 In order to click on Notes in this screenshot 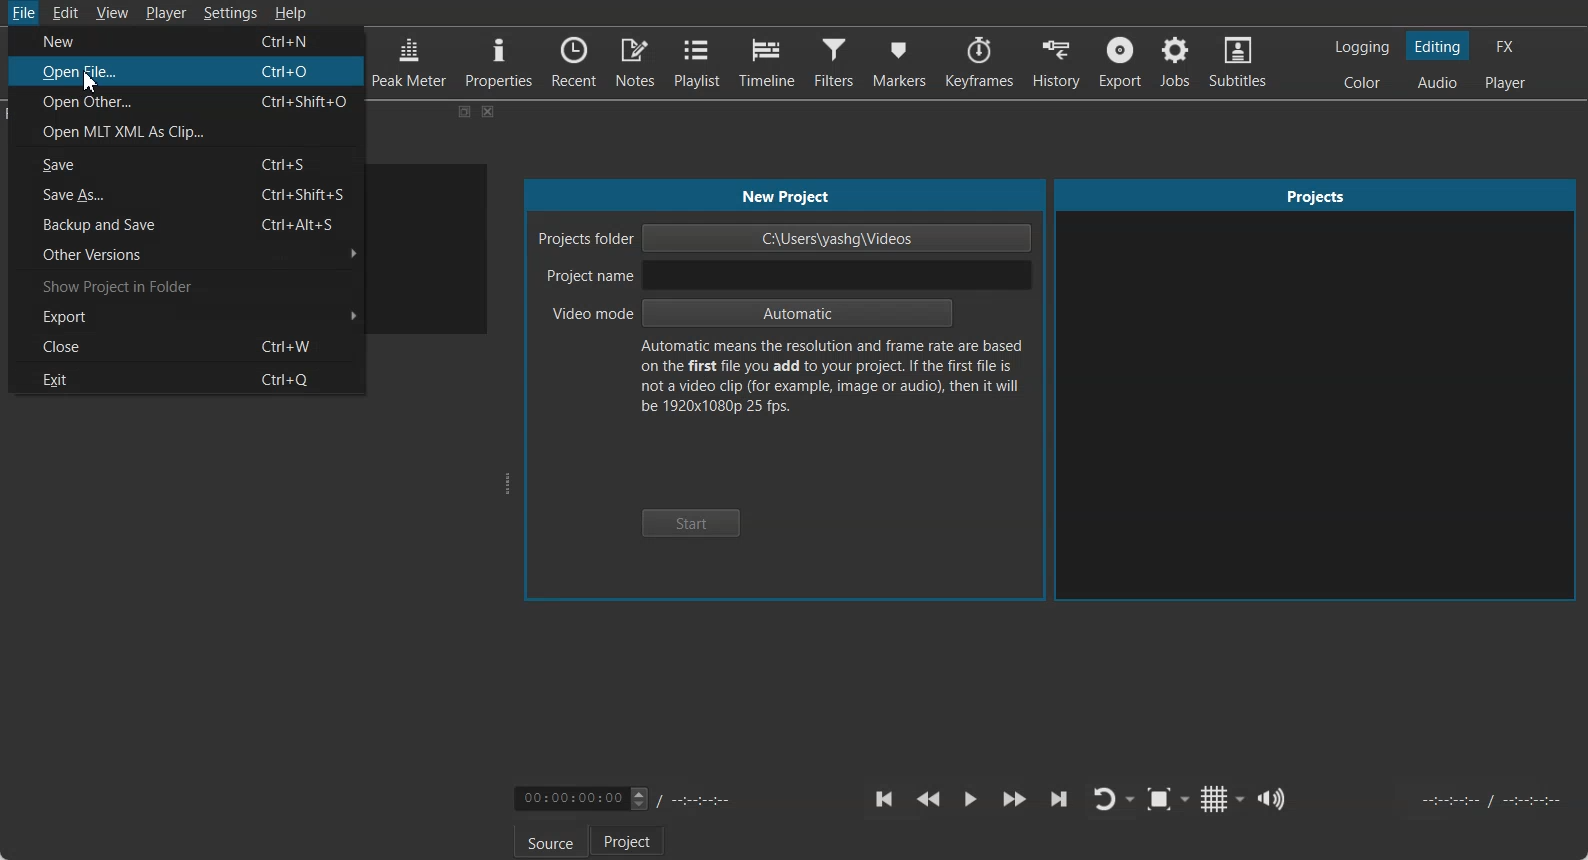, I will do `click(637, 61)`.